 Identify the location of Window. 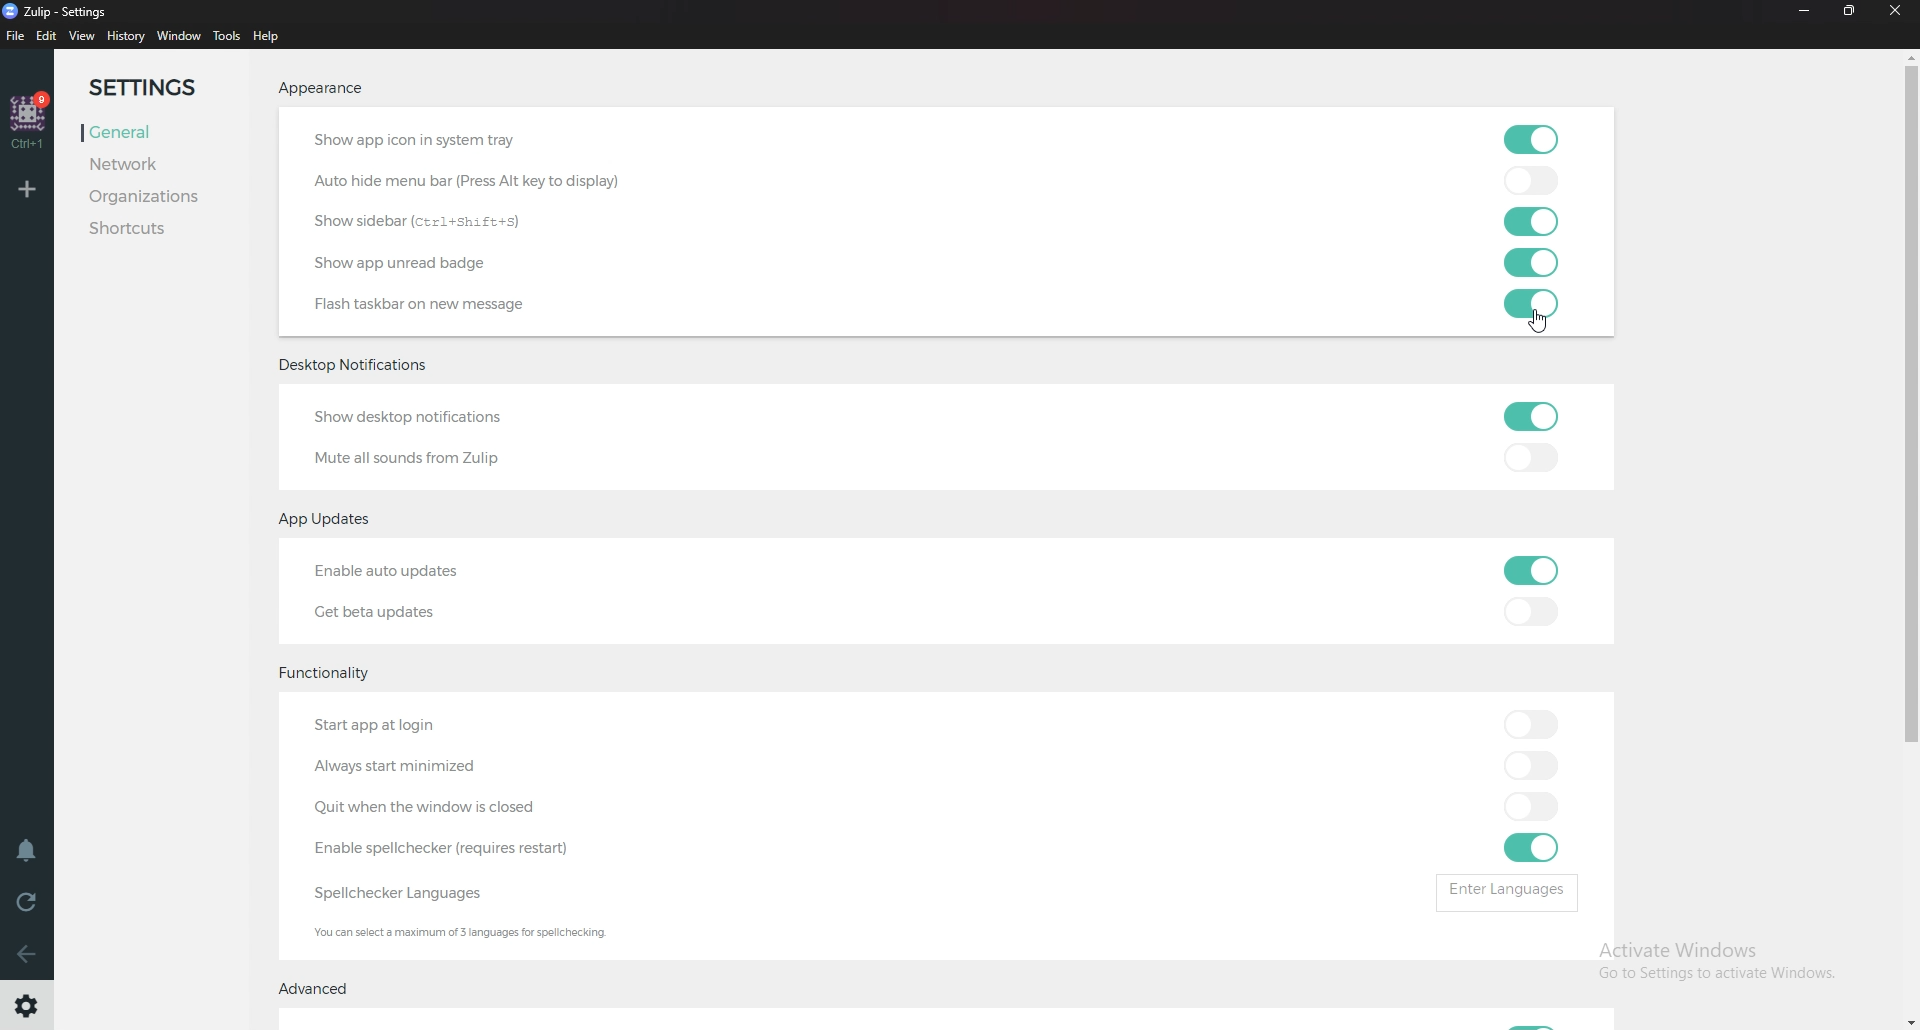
(179, 36).